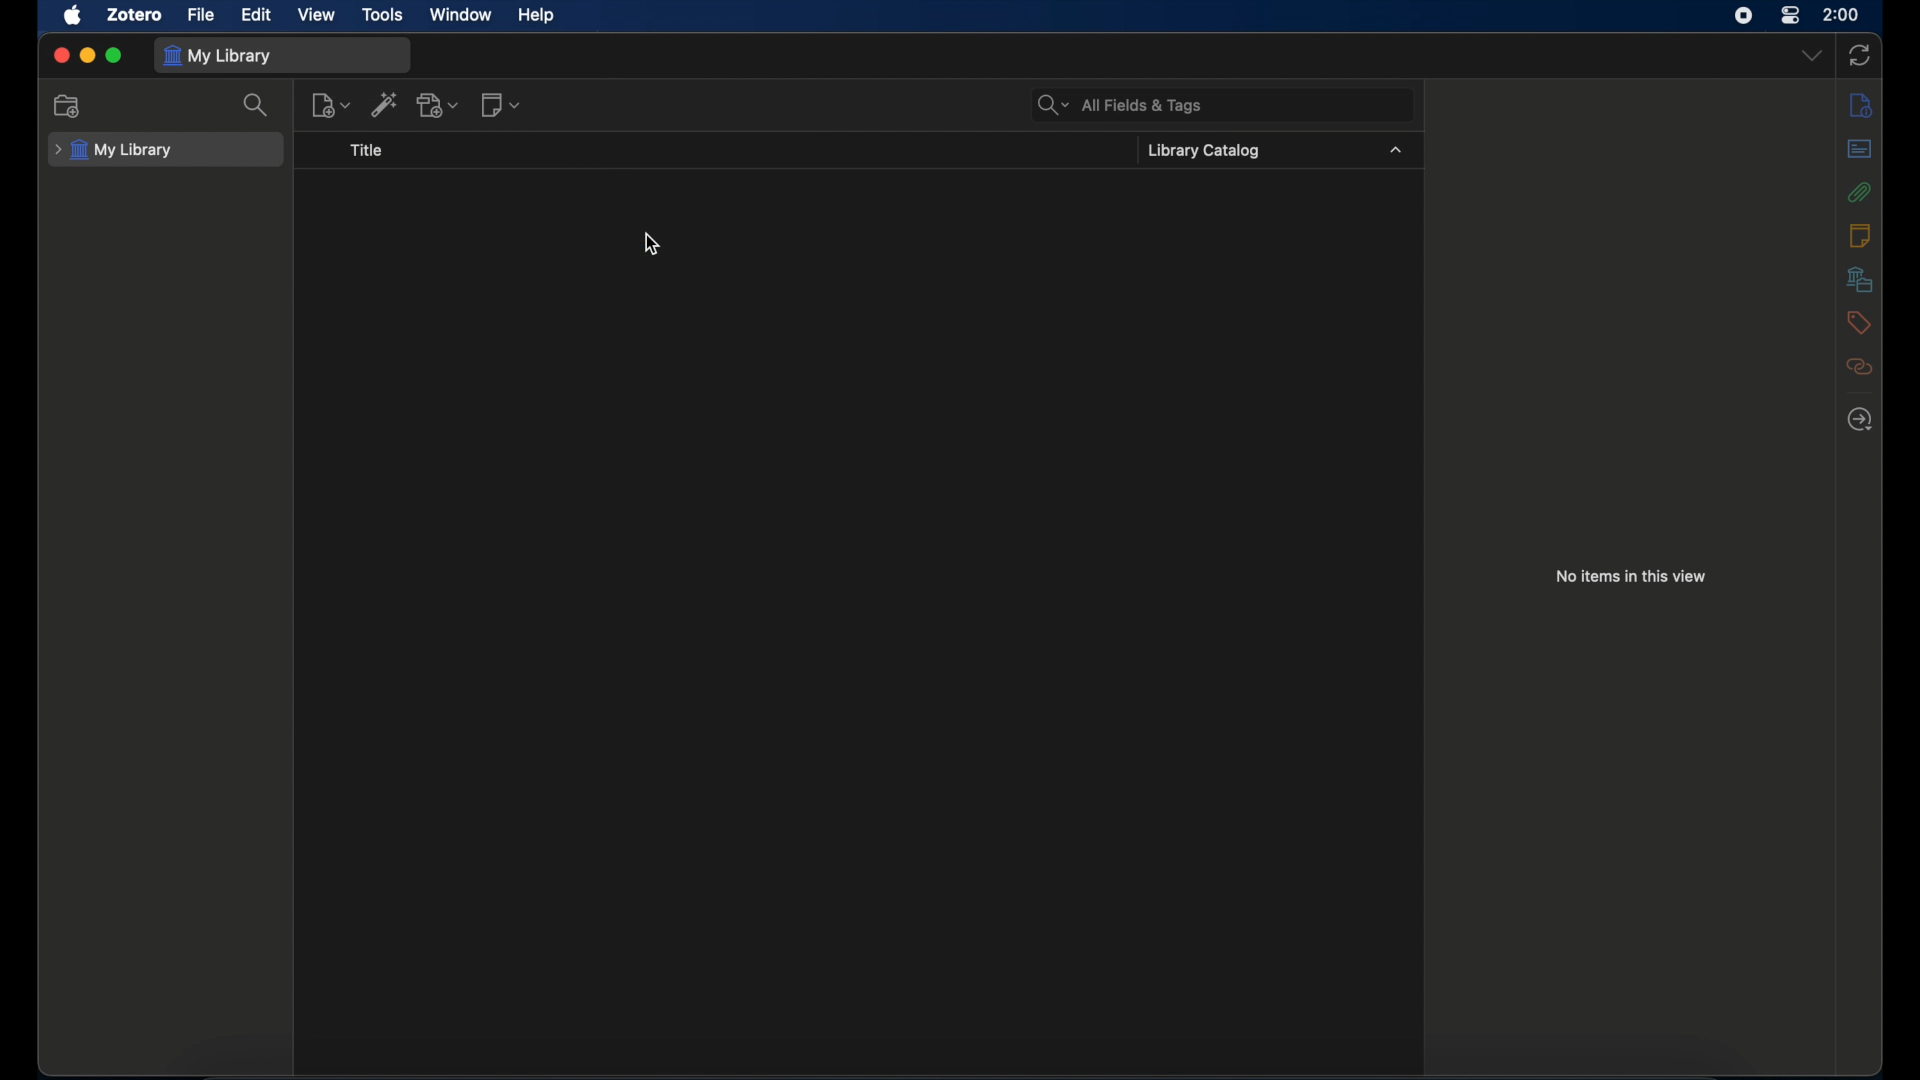 The height and width of the screenshot is (1080, 1920). Describe the element at coordinates (62, 54) in the screenshot. I see `close` at that location.